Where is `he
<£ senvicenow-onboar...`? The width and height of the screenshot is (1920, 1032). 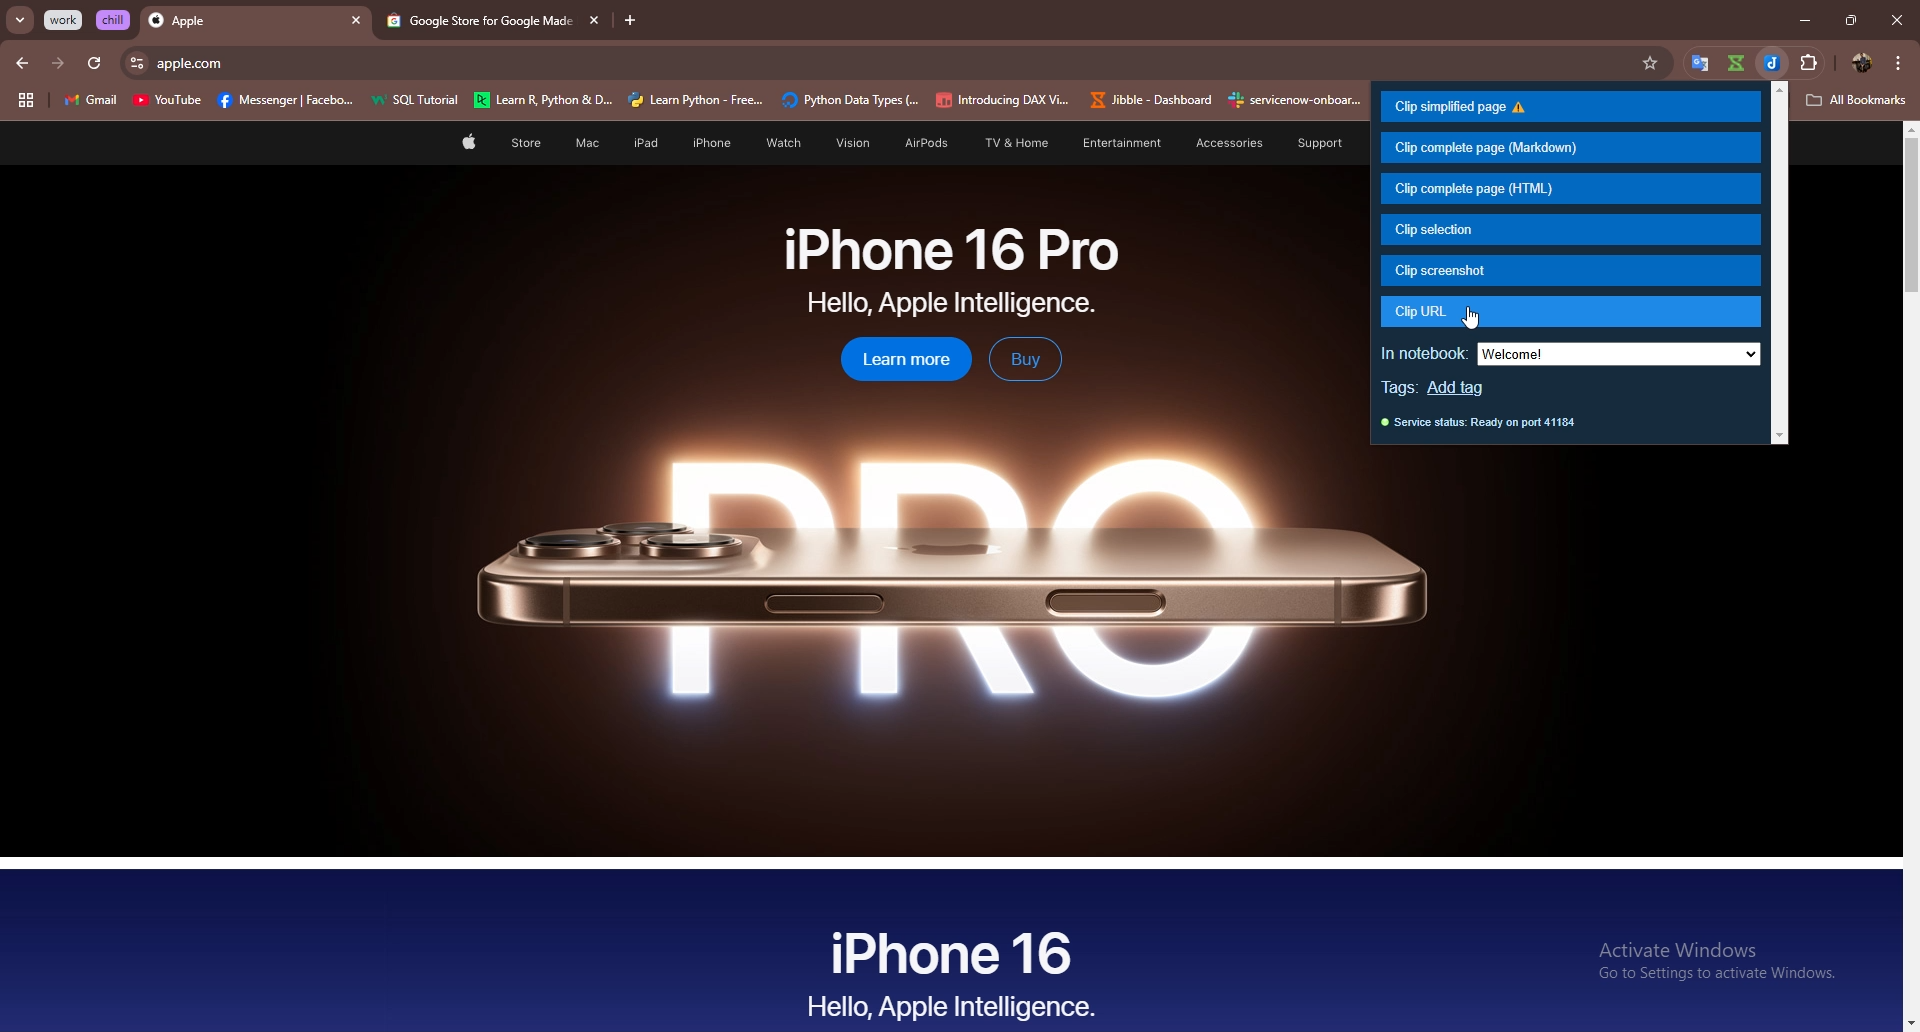 he
<£ senvicenow-onboar... is located at coordinates (1296, 100).